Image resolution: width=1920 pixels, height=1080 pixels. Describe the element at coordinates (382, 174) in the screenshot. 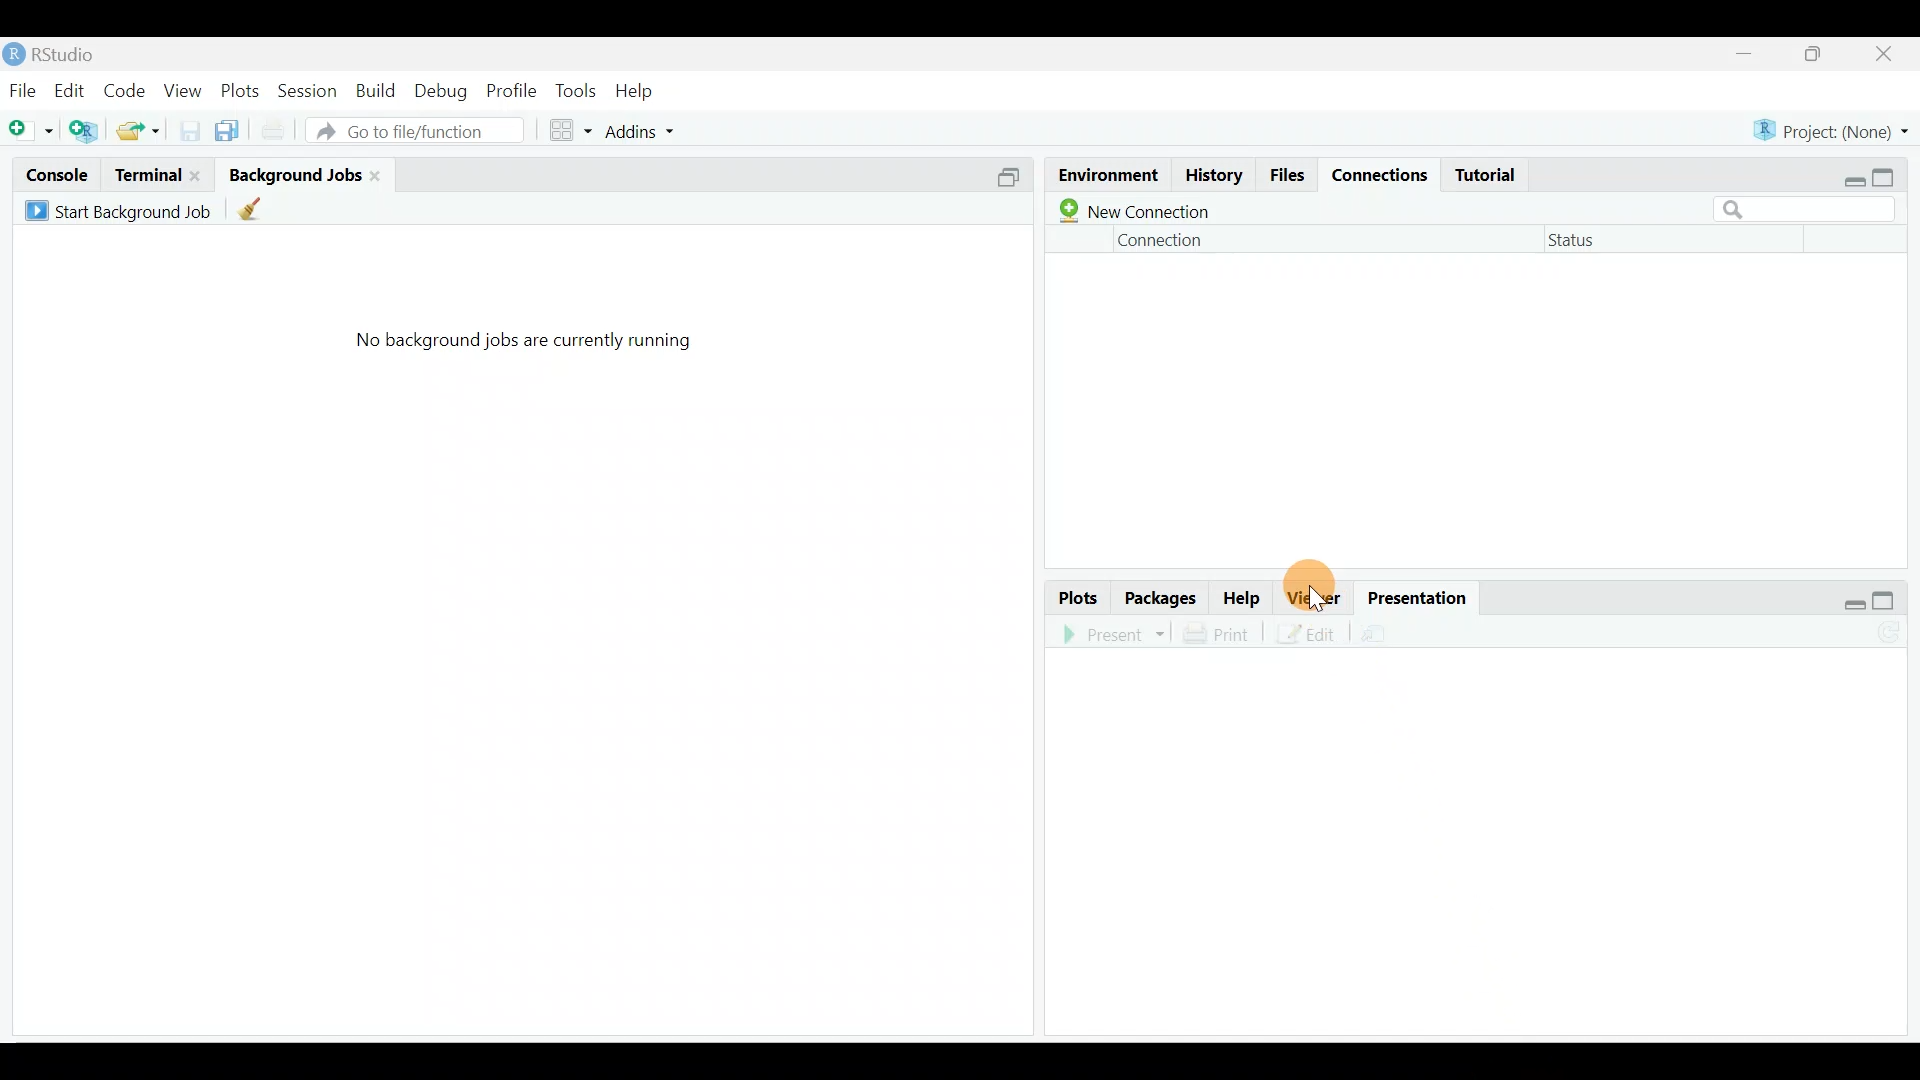

I see `close background job` at that location.